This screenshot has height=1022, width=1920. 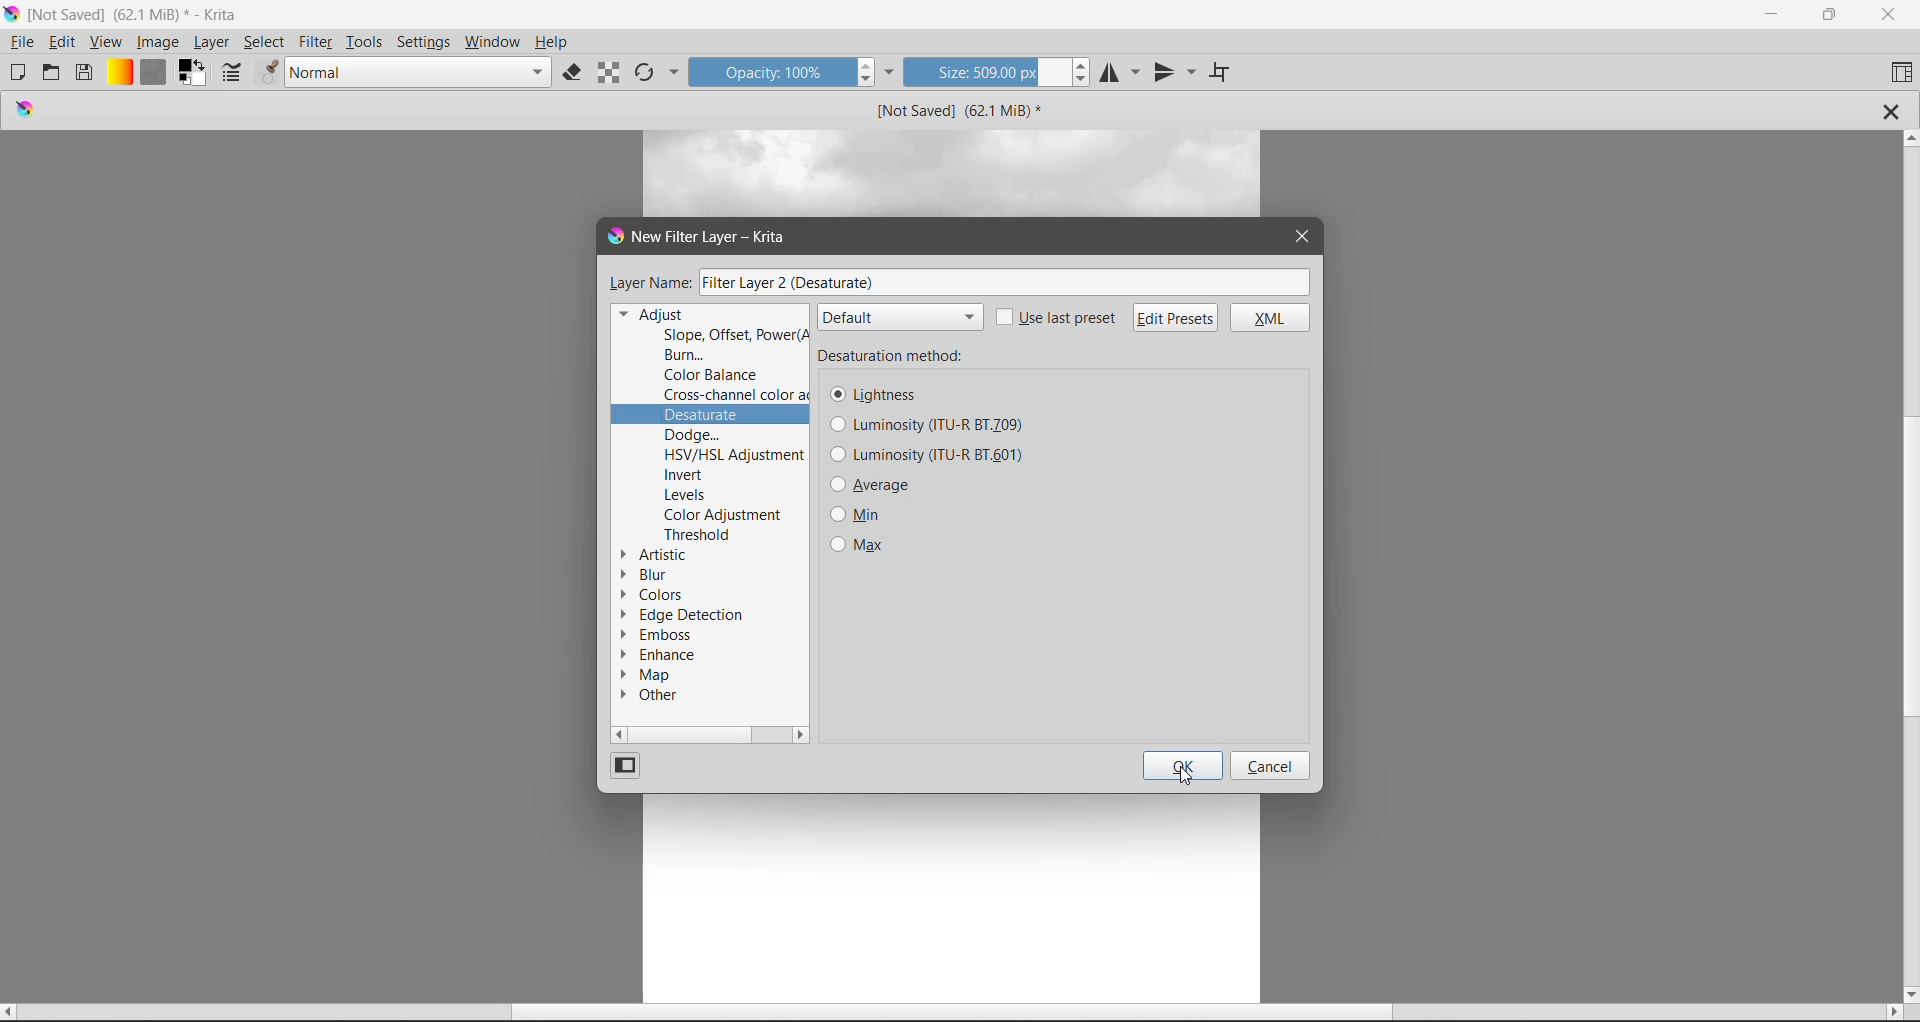 What do you see at coordinates (703, 534) in the screenshot?
I see `Threshold` at bounding box center [703, 534].